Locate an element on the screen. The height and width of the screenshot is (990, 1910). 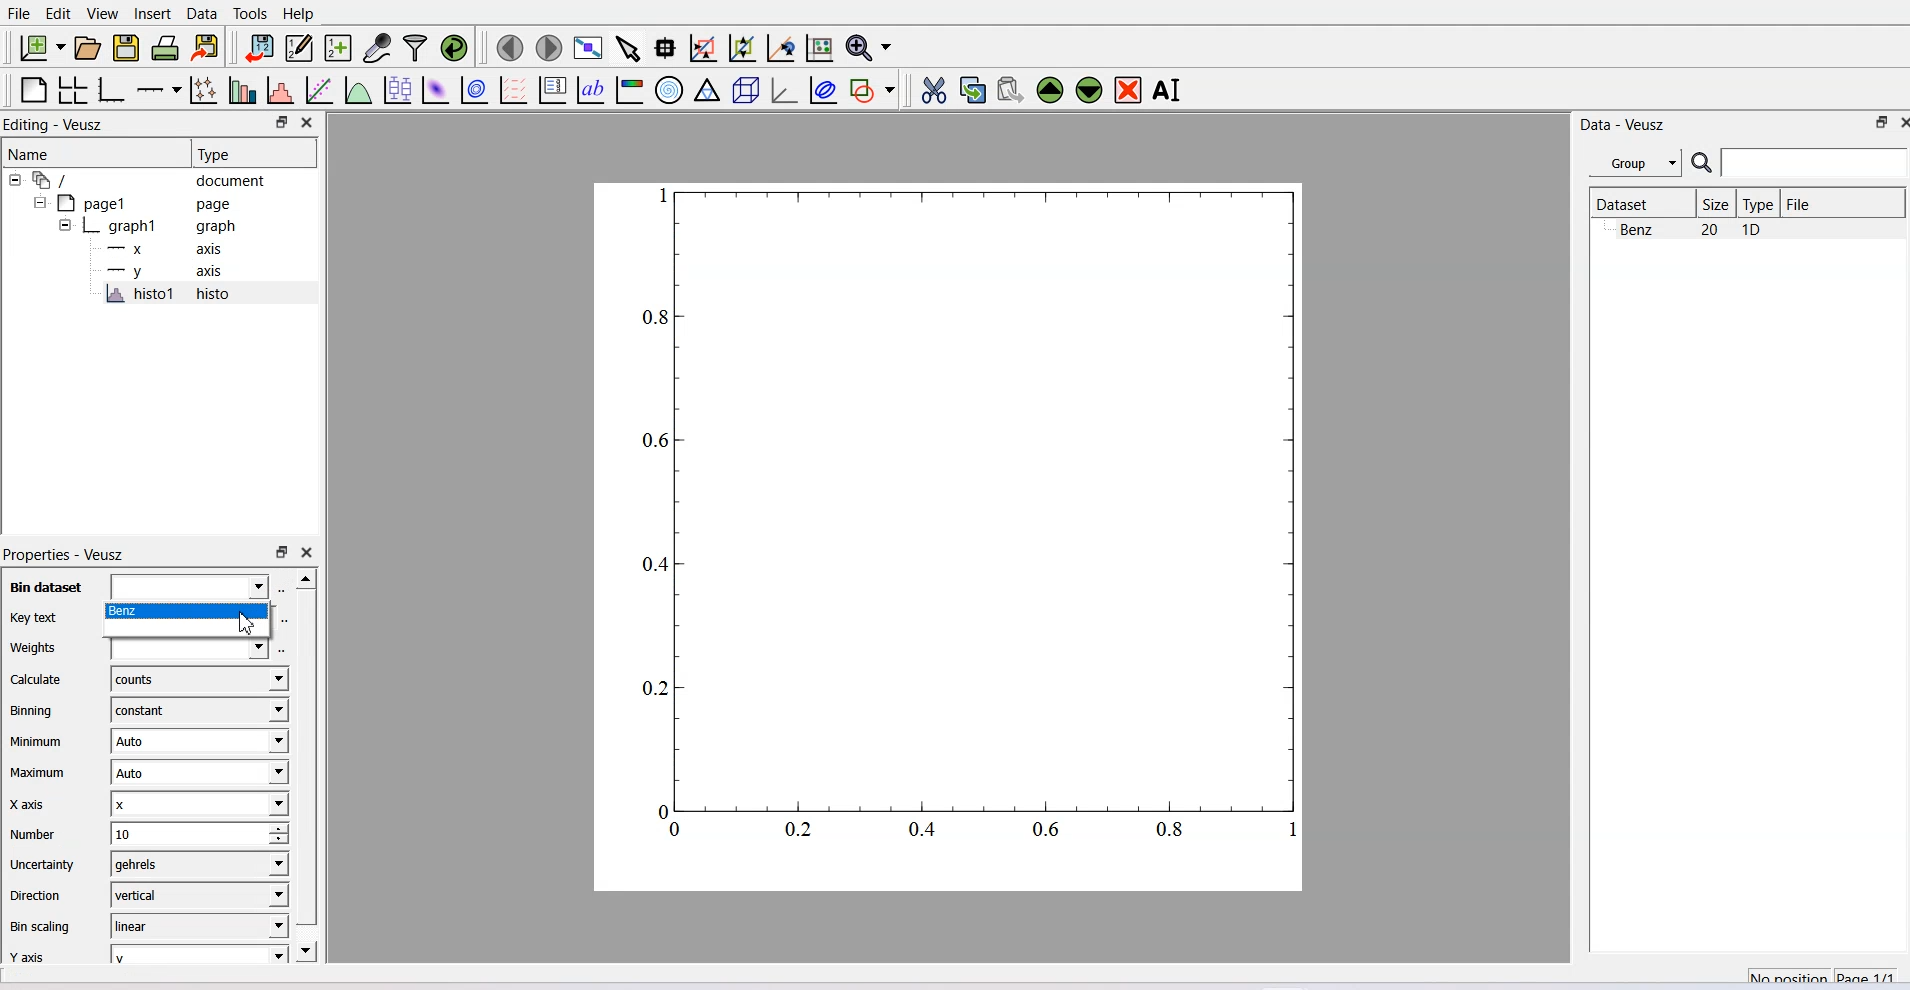
Name is located at coordinates (94, 153).